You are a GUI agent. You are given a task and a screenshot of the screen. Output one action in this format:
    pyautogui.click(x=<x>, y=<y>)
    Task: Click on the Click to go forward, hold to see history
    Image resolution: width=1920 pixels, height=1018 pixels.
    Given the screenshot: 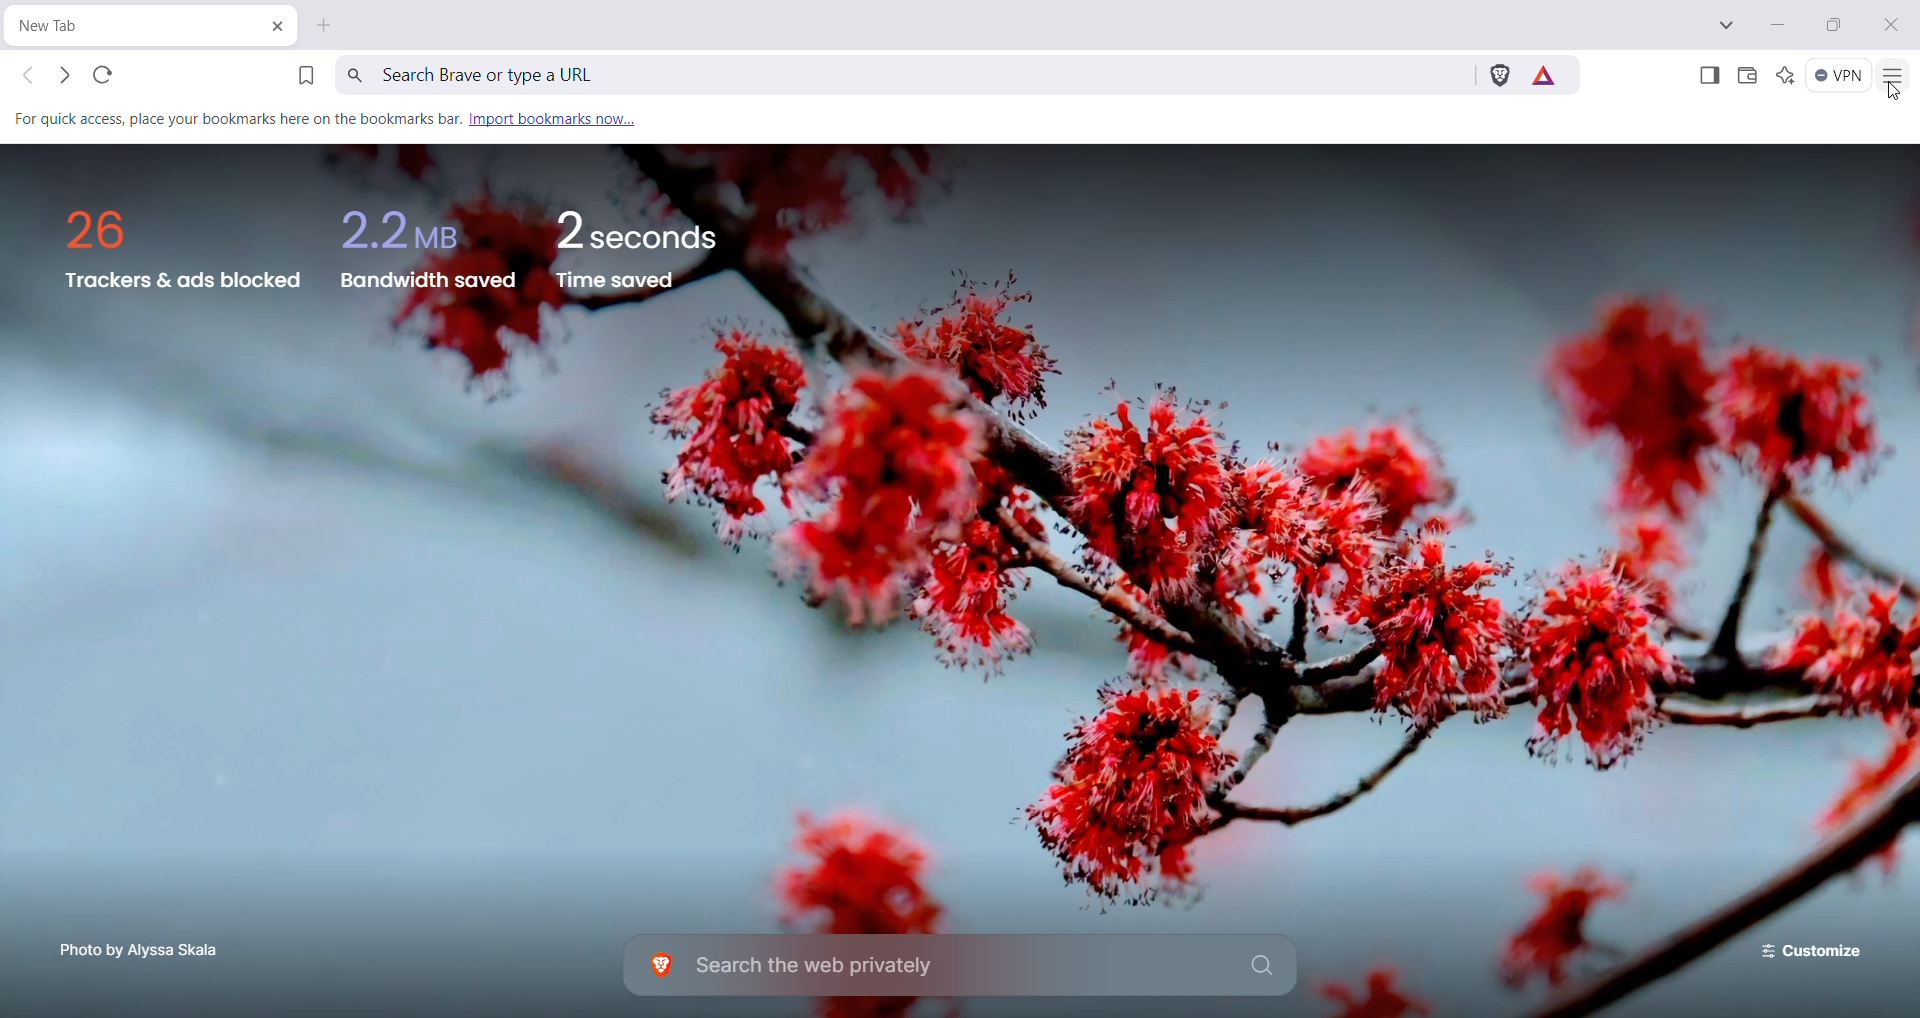 What is the action you would take?
    pyautogui.click(x=66, y=76)
    